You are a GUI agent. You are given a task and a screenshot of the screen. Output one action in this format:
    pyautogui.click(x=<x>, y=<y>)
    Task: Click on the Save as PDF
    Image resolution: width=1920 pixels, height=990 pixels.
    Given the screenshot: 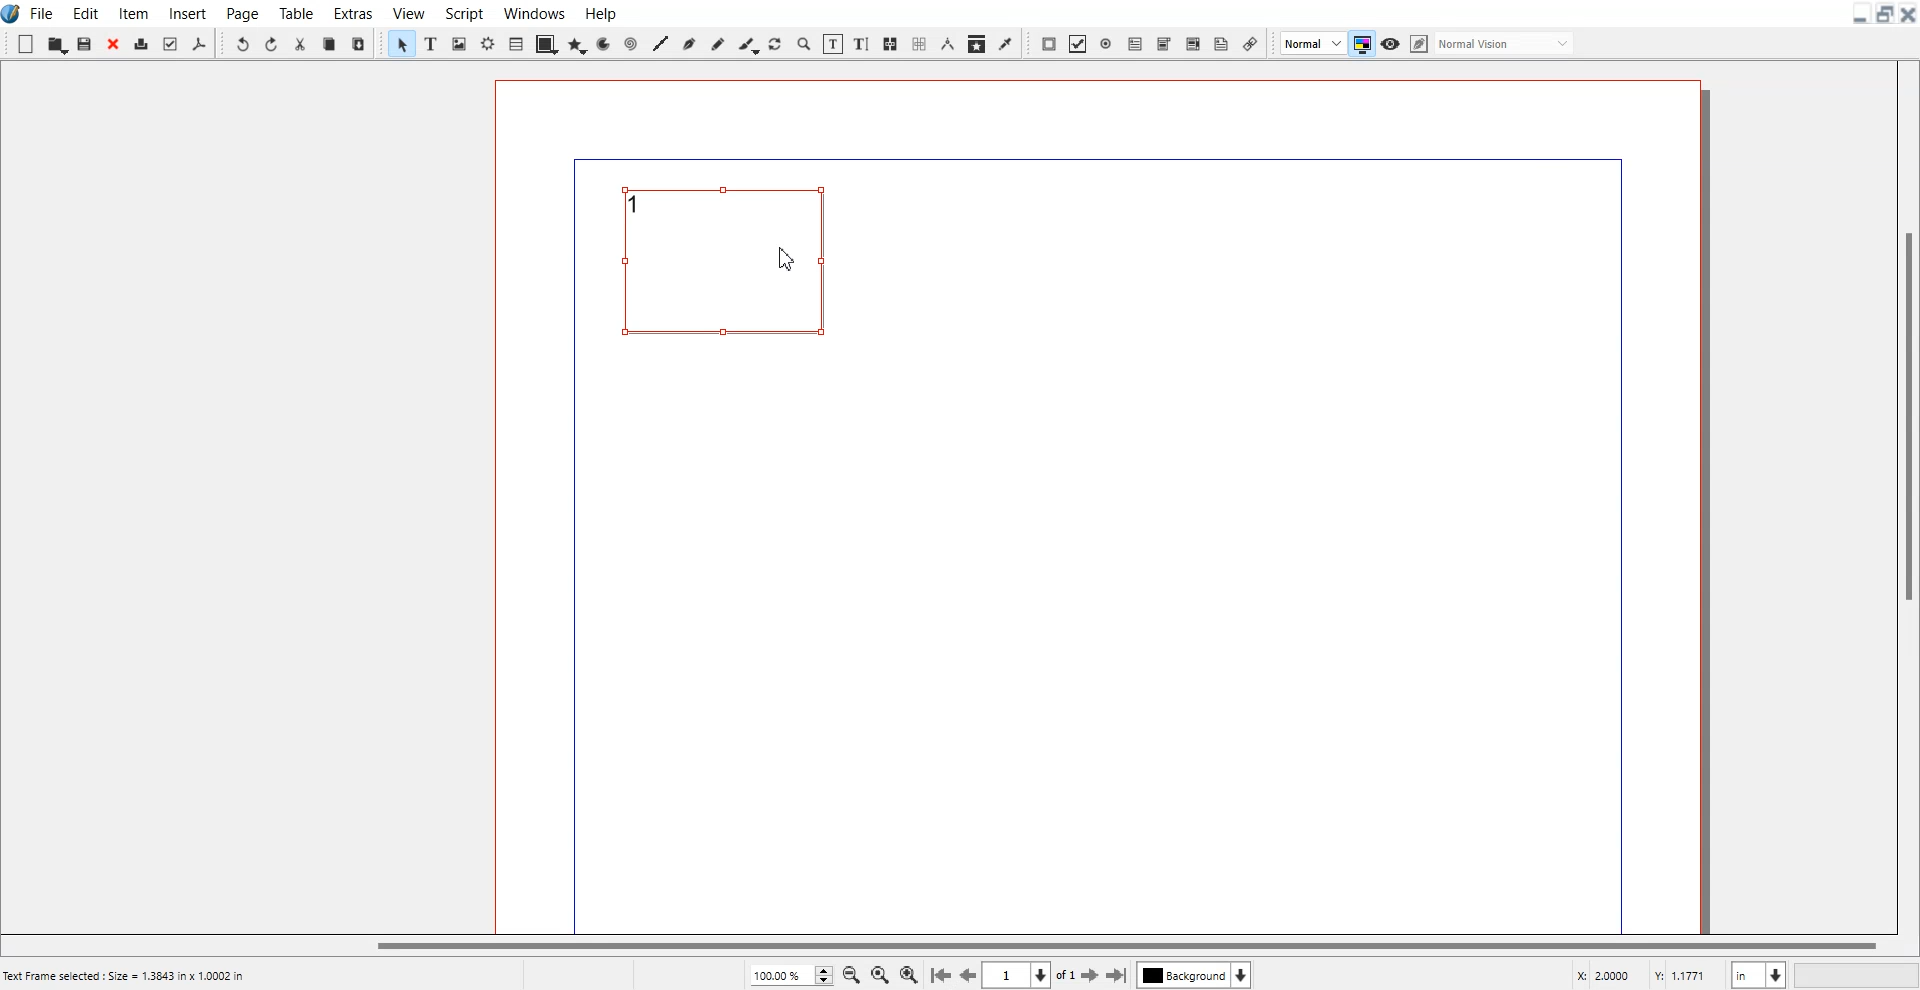 What is the action you would take?
    pyautogui.click(x=198, y=43)
    